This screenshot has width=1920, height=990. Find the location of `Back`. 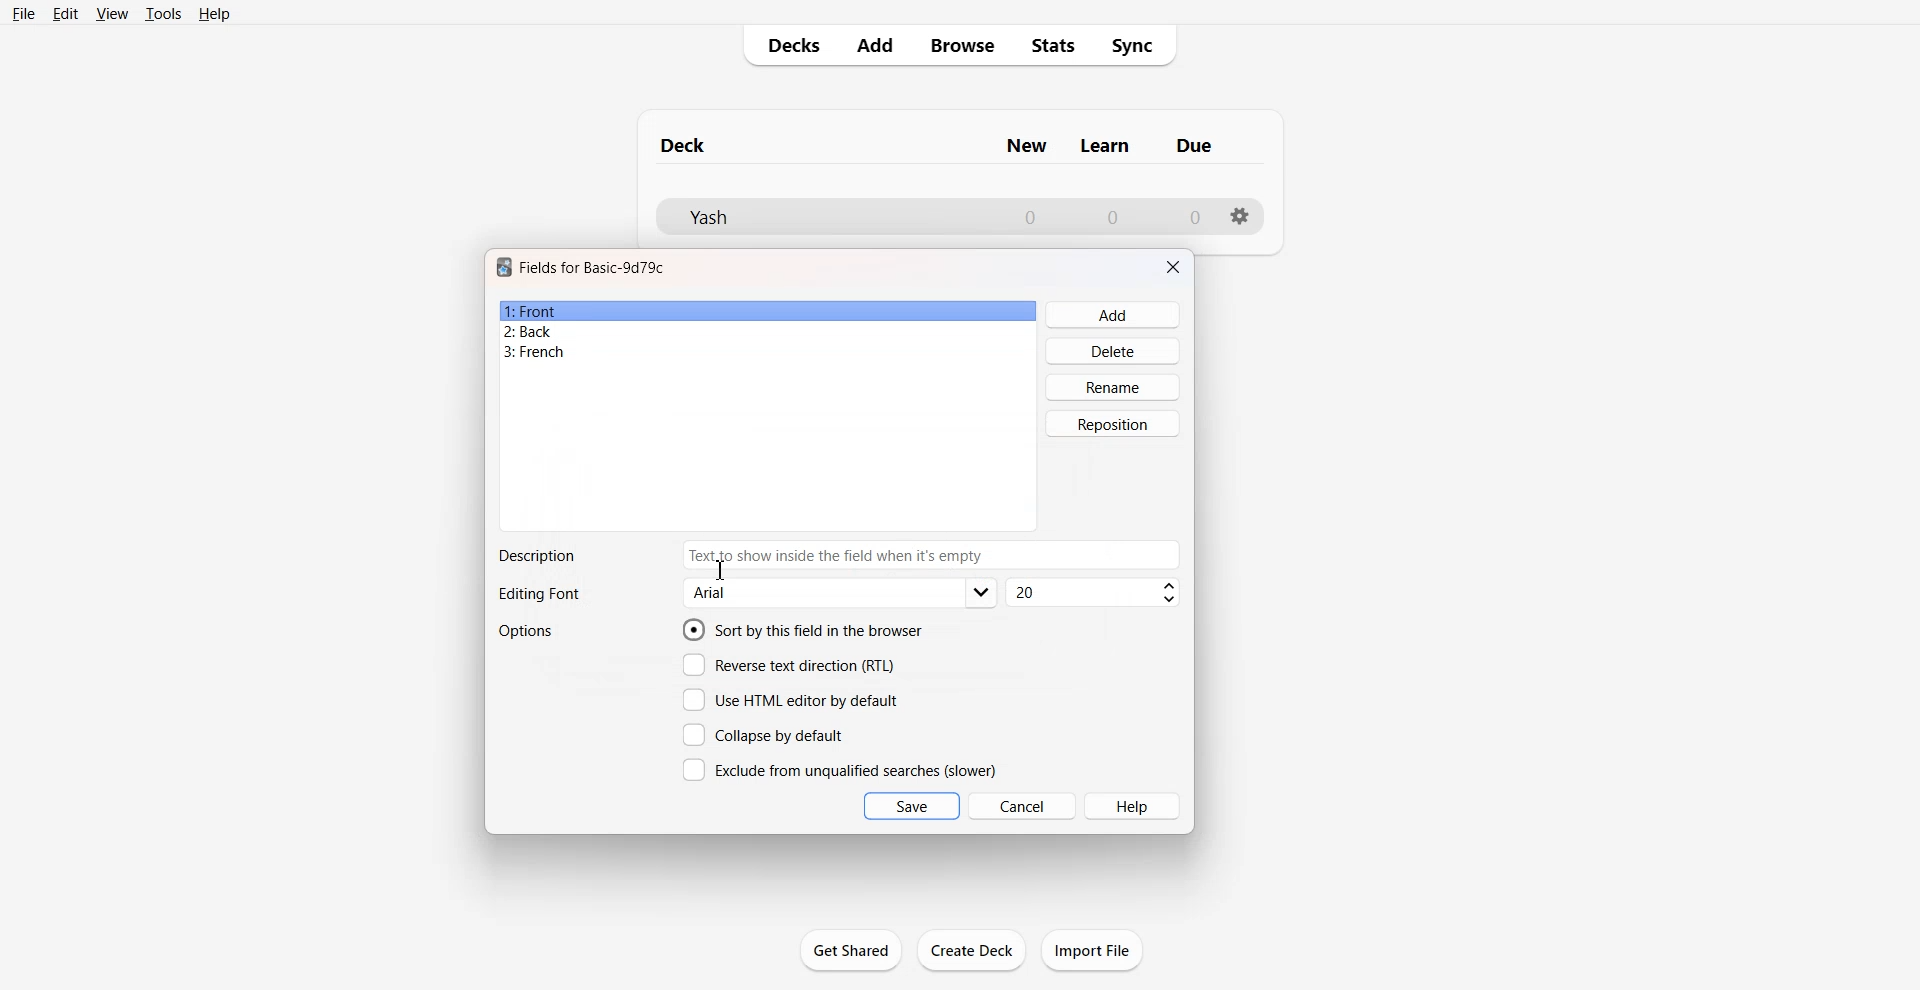

Back is located at coordinates (767, 331).